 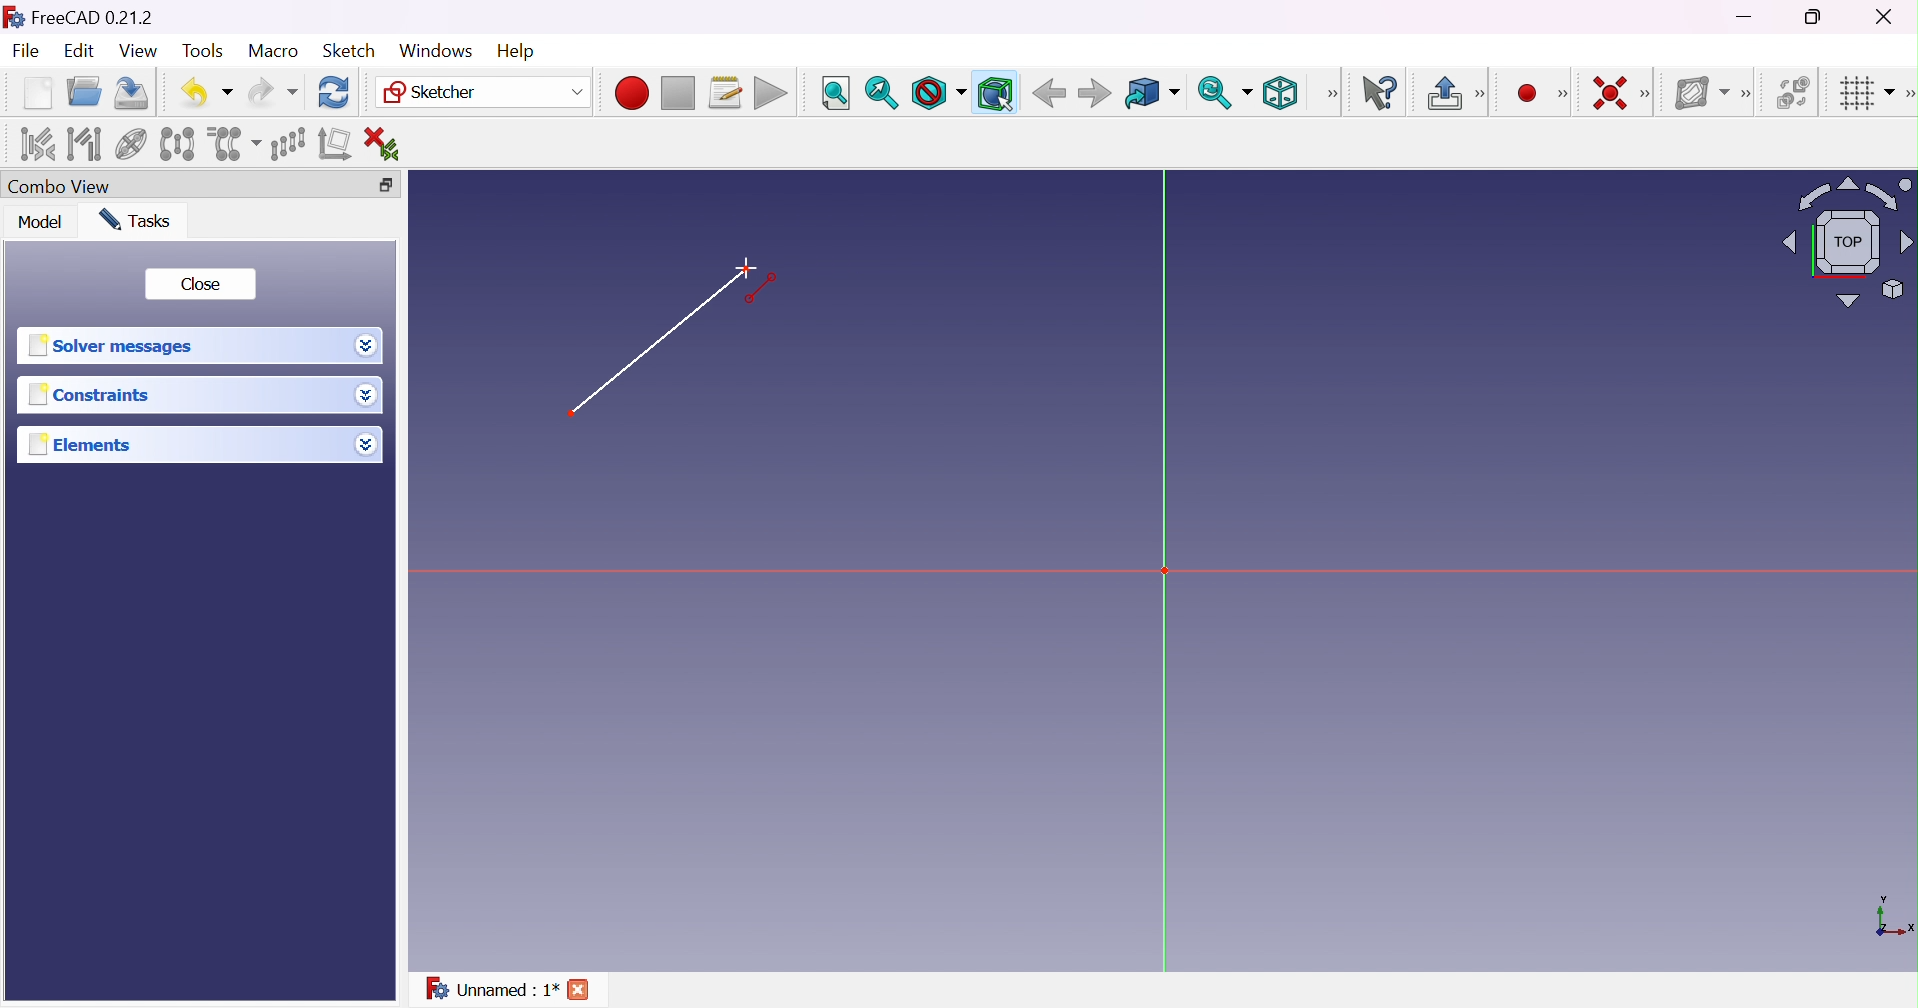 What do you see at coordinates (84, 144) in the screenshot?
I see `Select associated geometry` at bounding box center [84, 144].